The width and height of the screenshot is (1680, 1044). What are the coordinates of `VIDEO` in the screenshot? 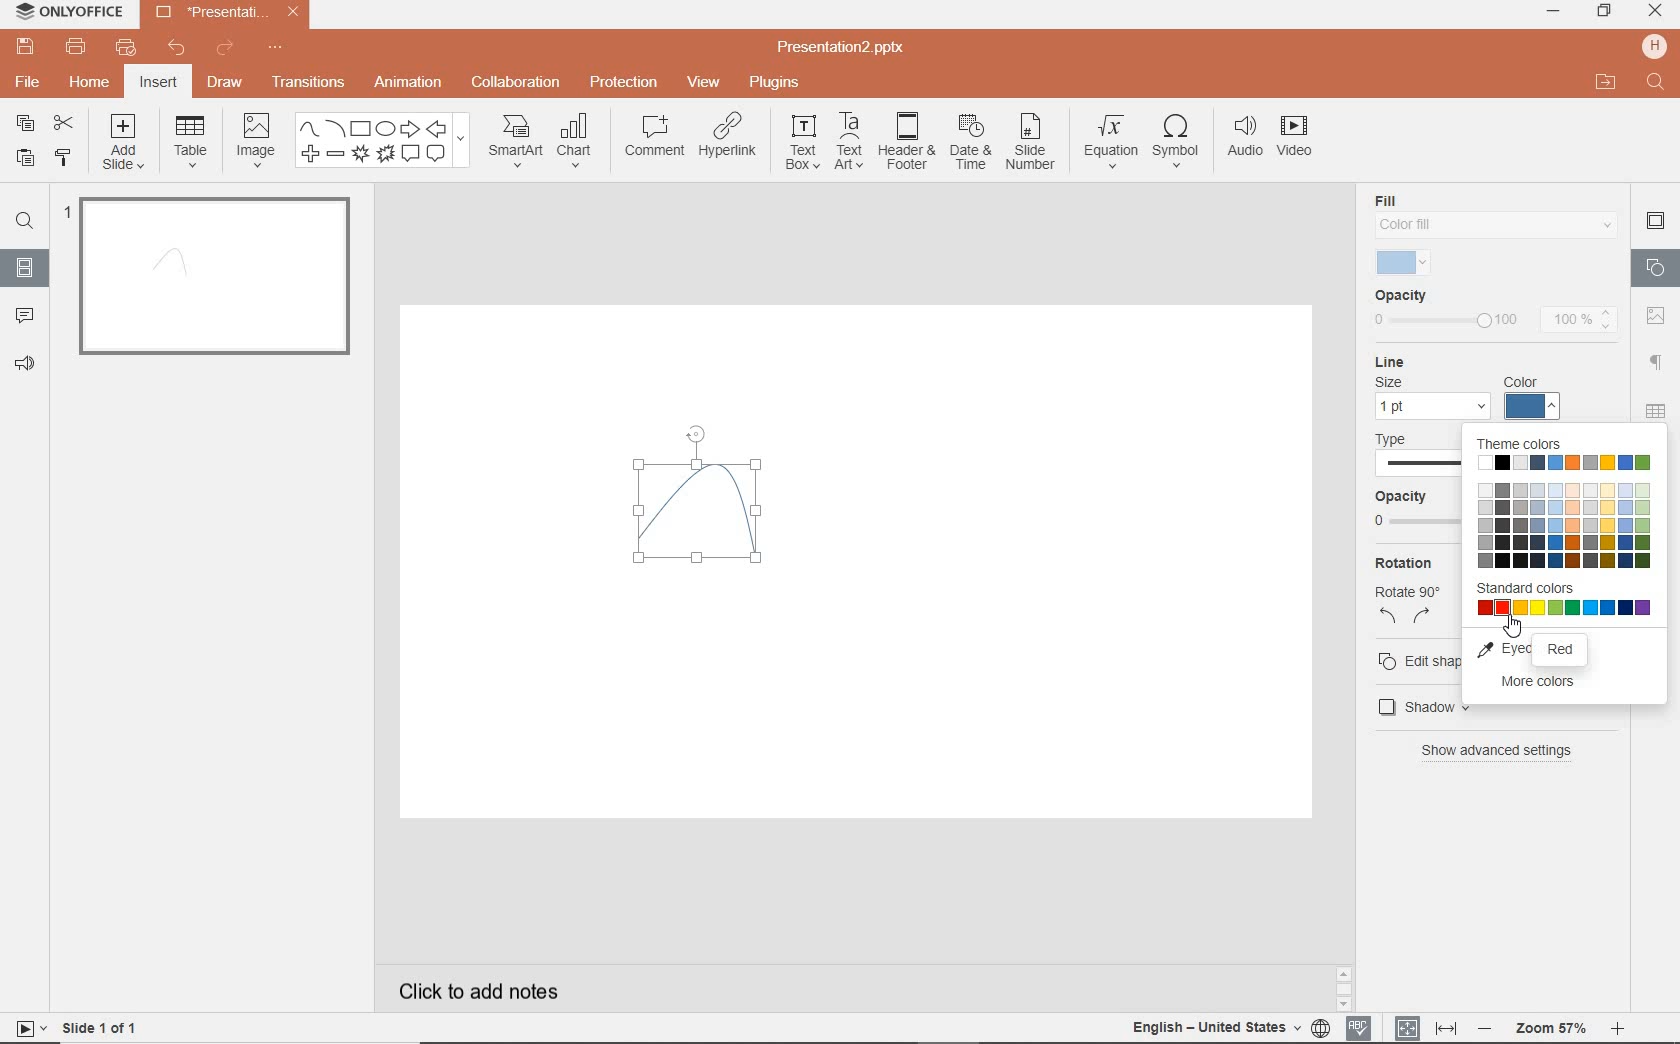 It's located at (1305, 139).